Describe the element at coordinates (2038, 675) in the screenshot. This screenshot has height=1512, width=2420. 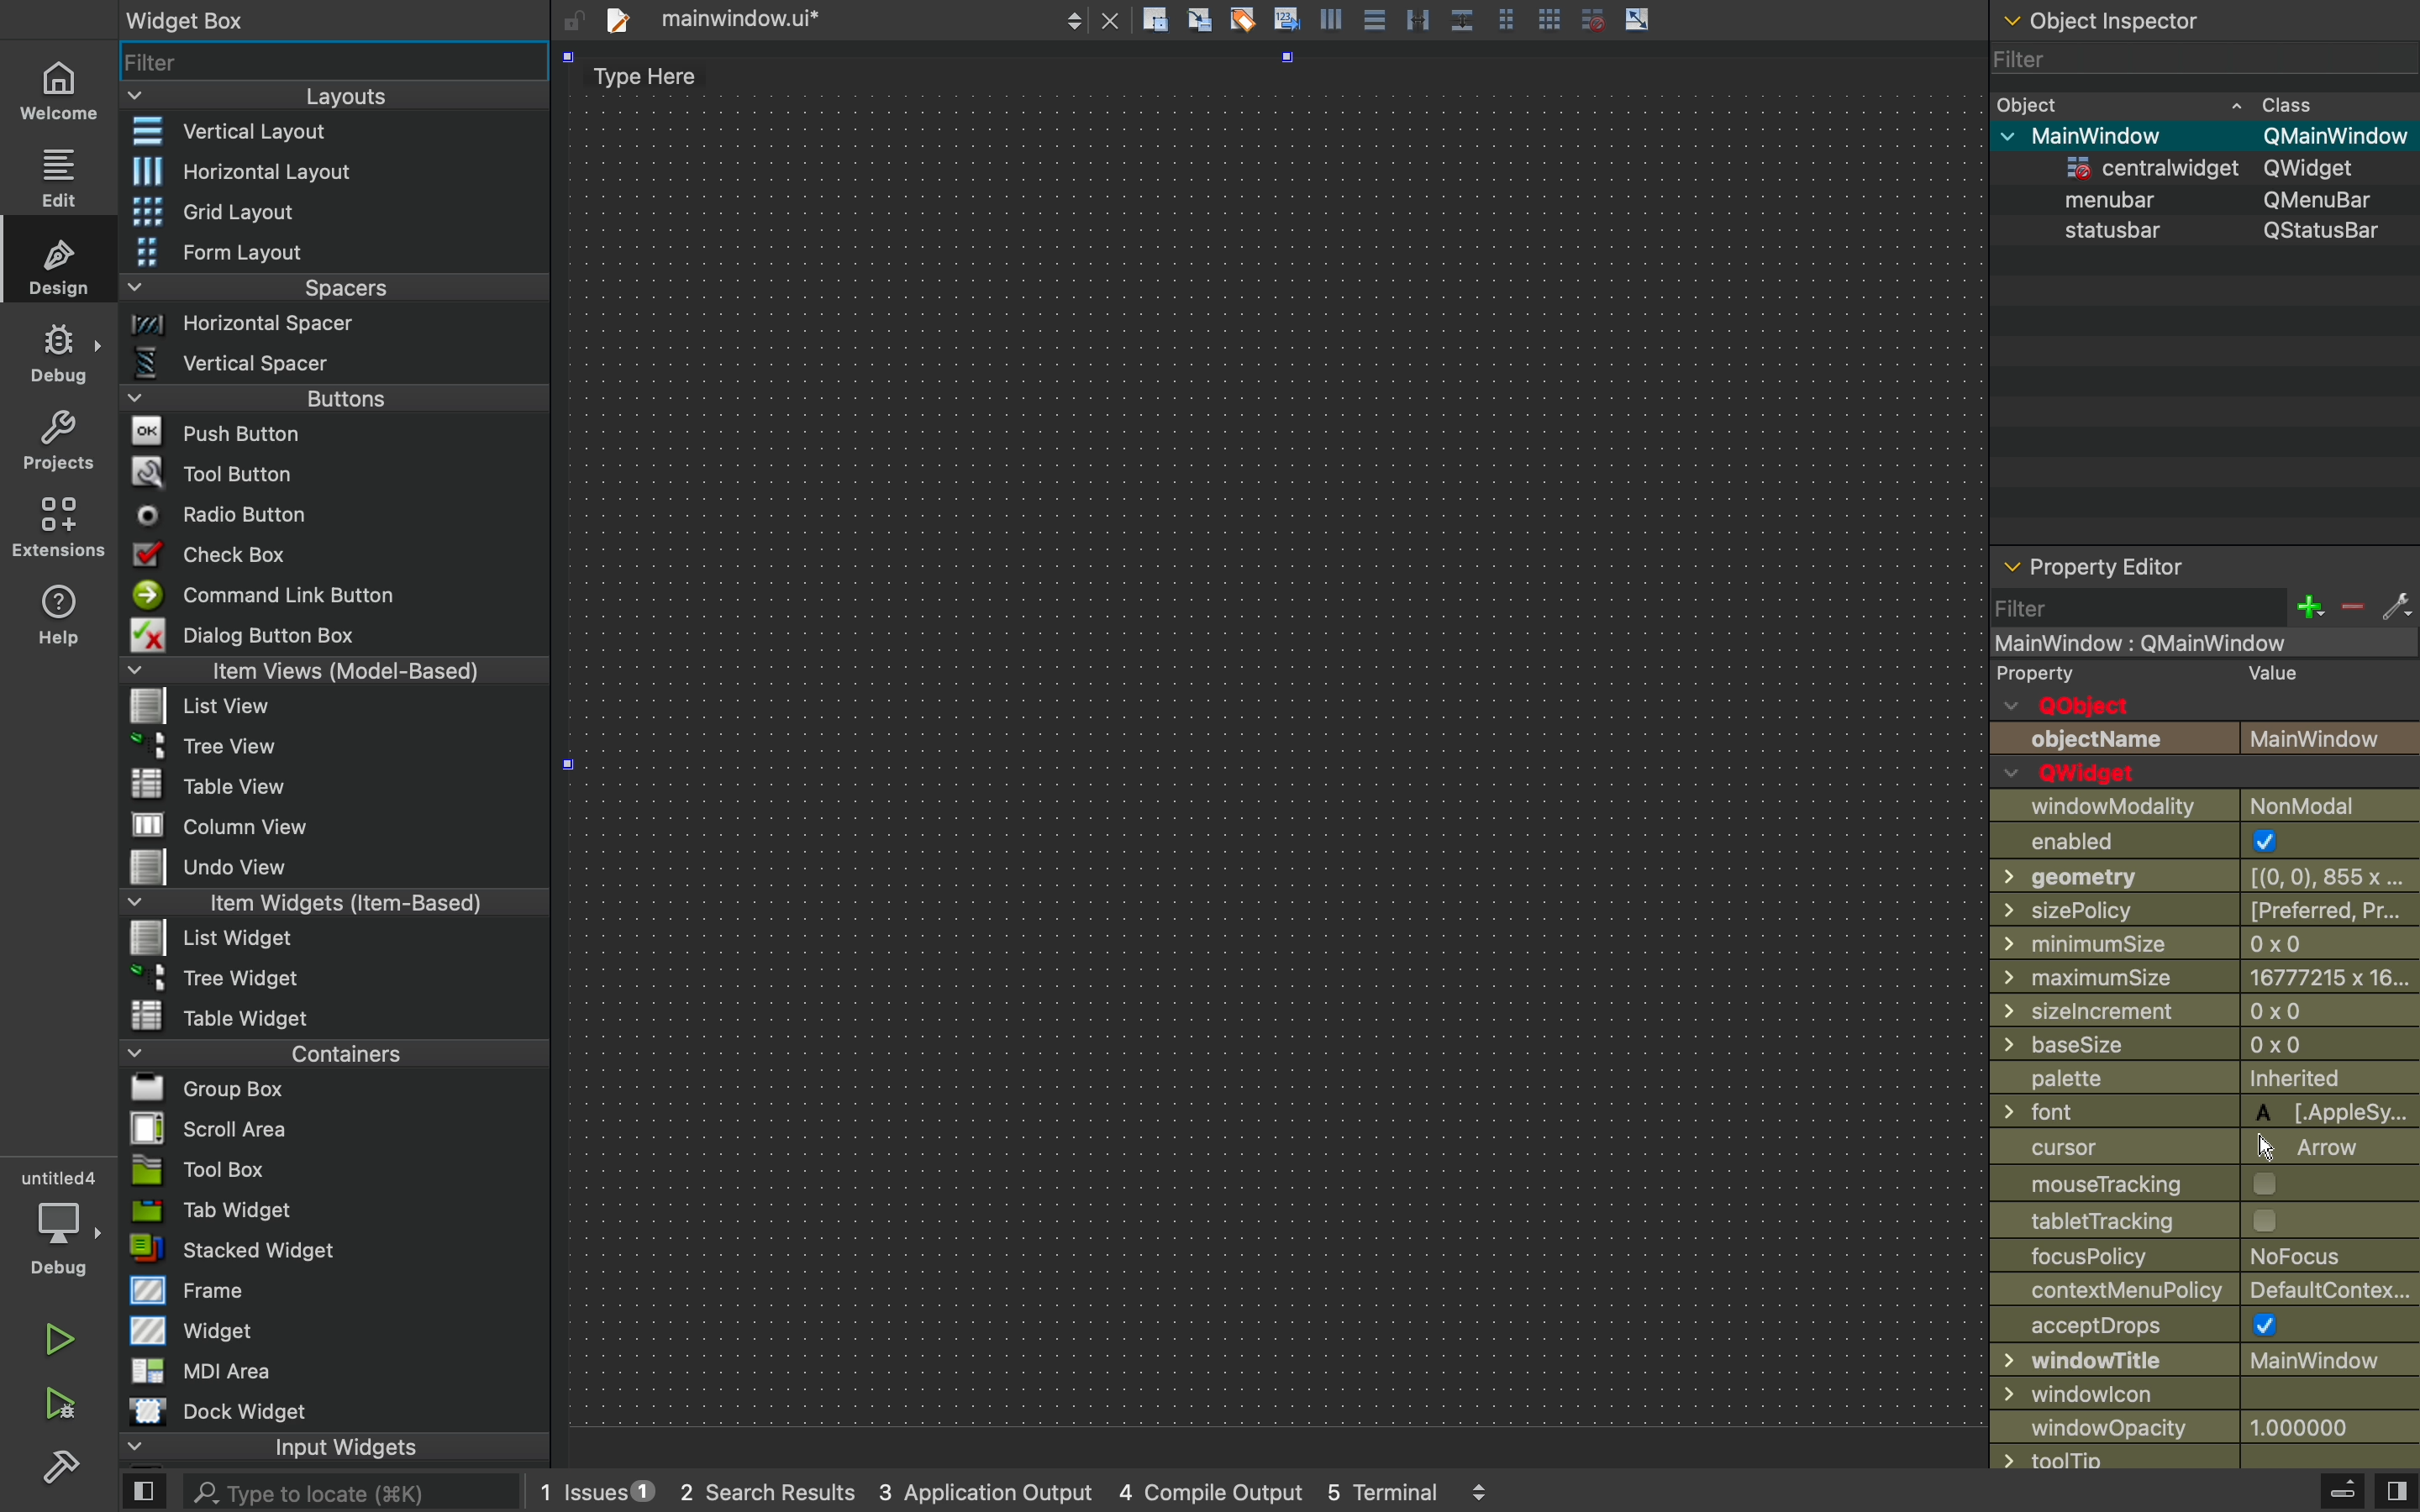
I see `property` at that location.